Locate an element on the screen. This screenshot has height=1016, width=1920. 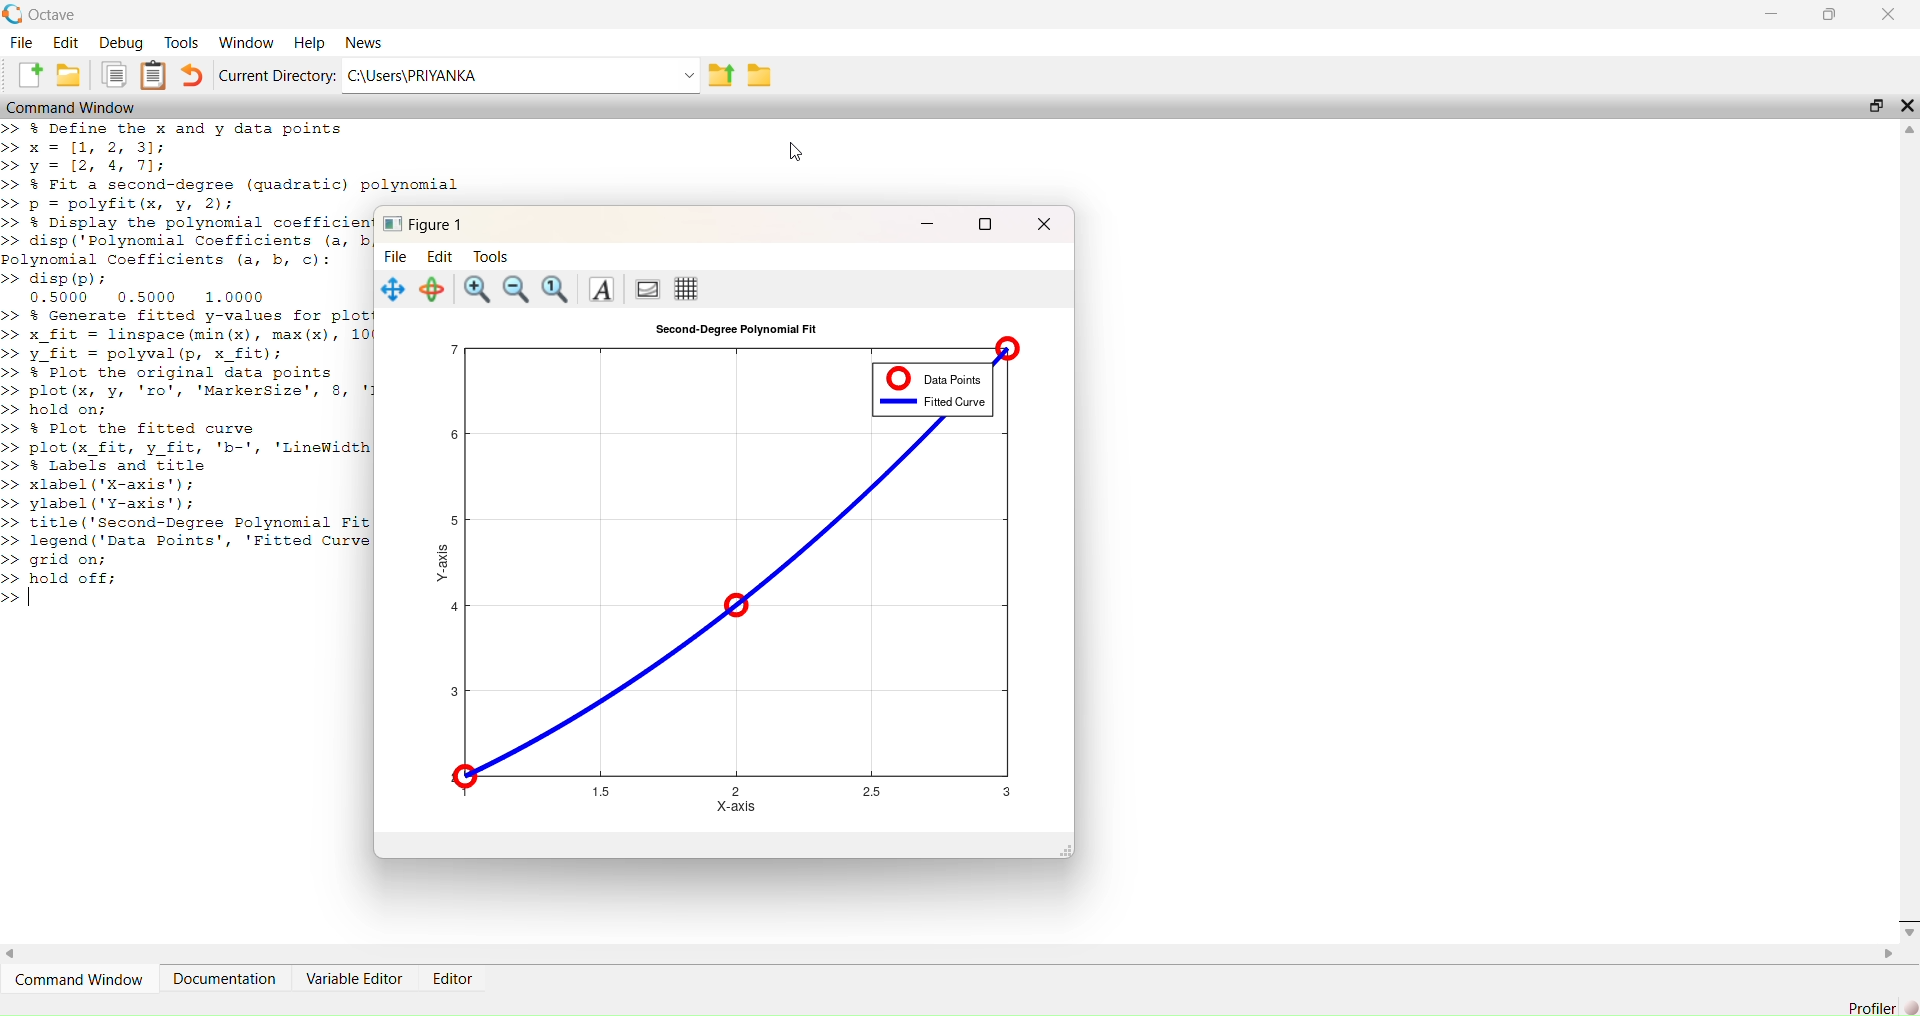
Maximize is located at coordinates (1874, 105).